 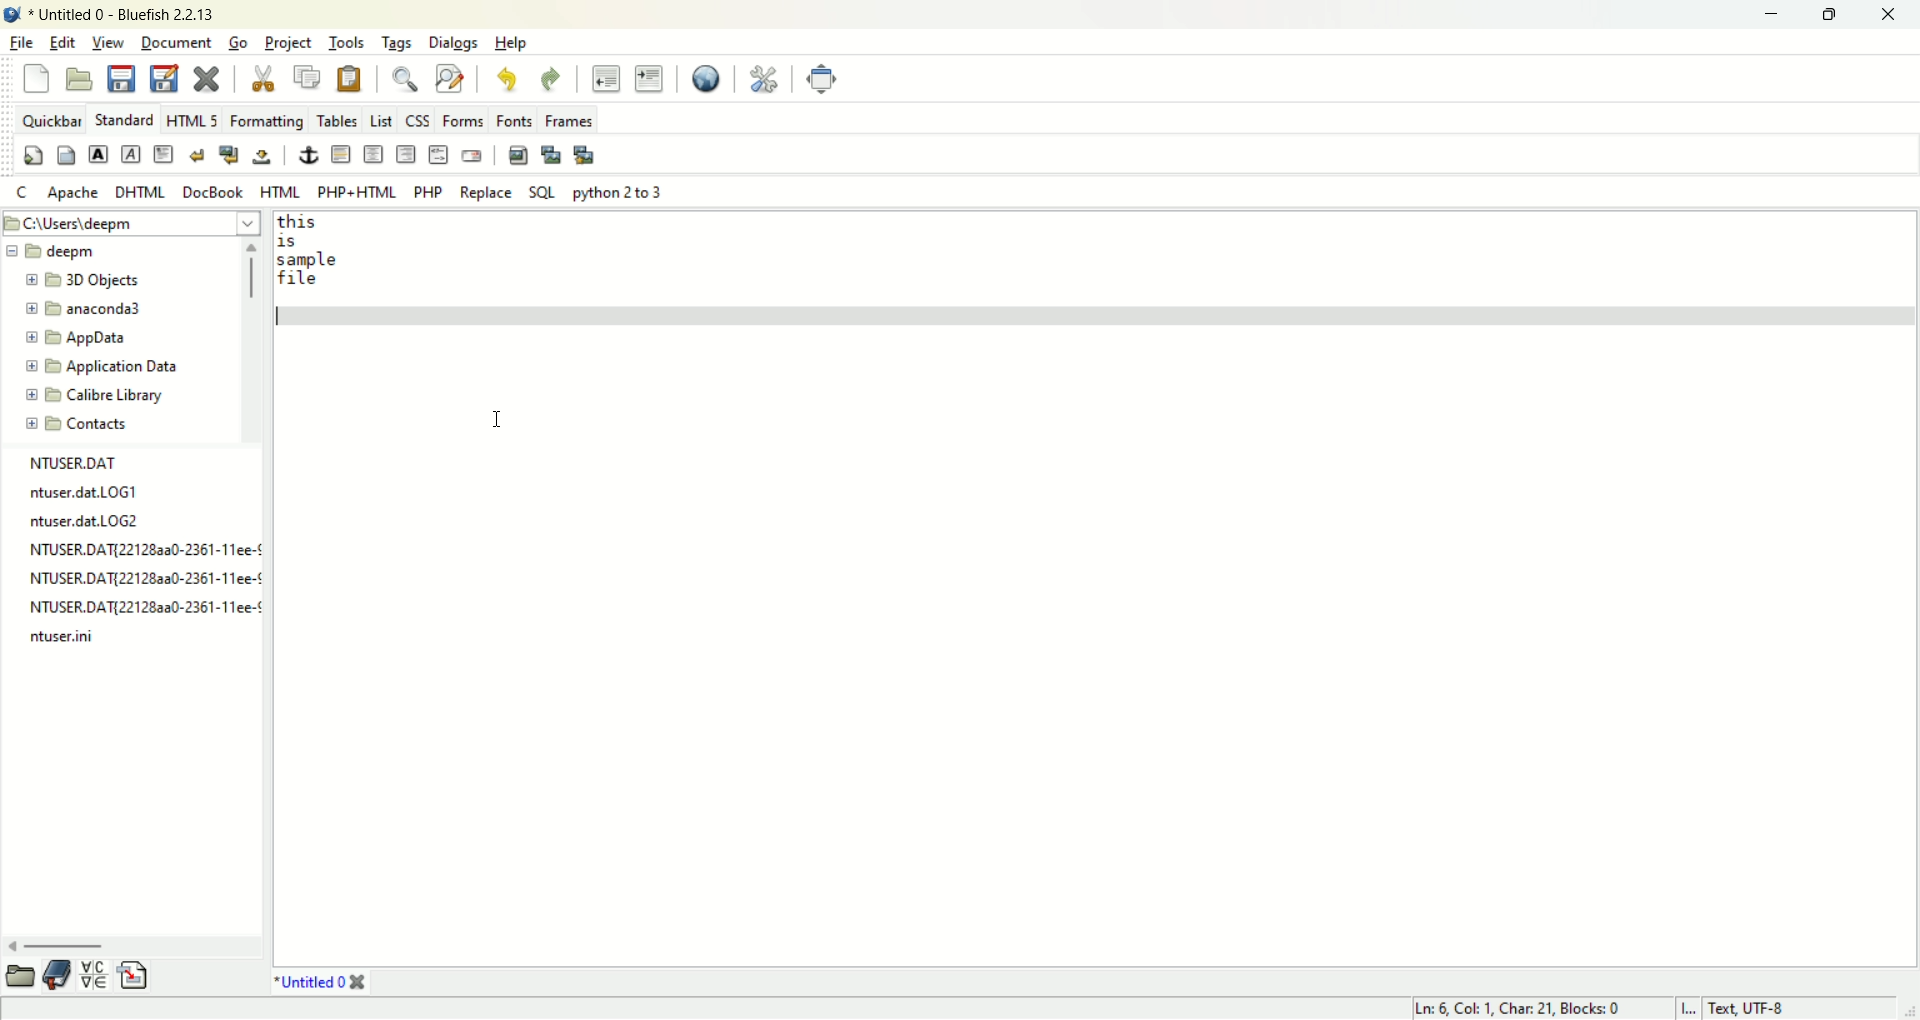 What do you see at coordinates (125, 947) in the screenshot?
I see `horizontal scroll bar` at bounding box center [125, 947].